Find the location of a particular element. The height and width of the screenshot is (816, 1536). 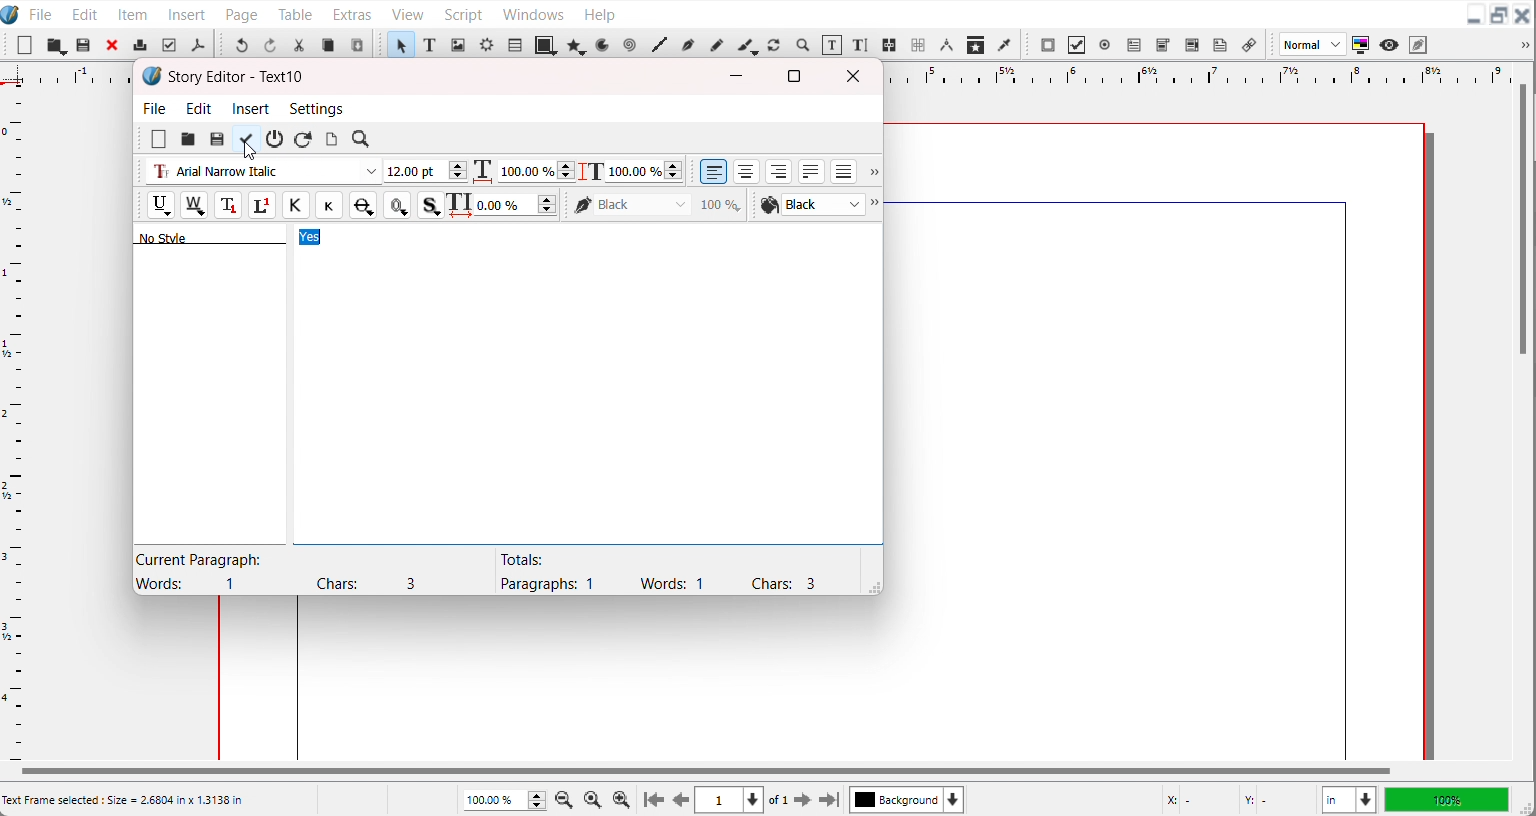

Strike out is located at coordinates (361, 205).